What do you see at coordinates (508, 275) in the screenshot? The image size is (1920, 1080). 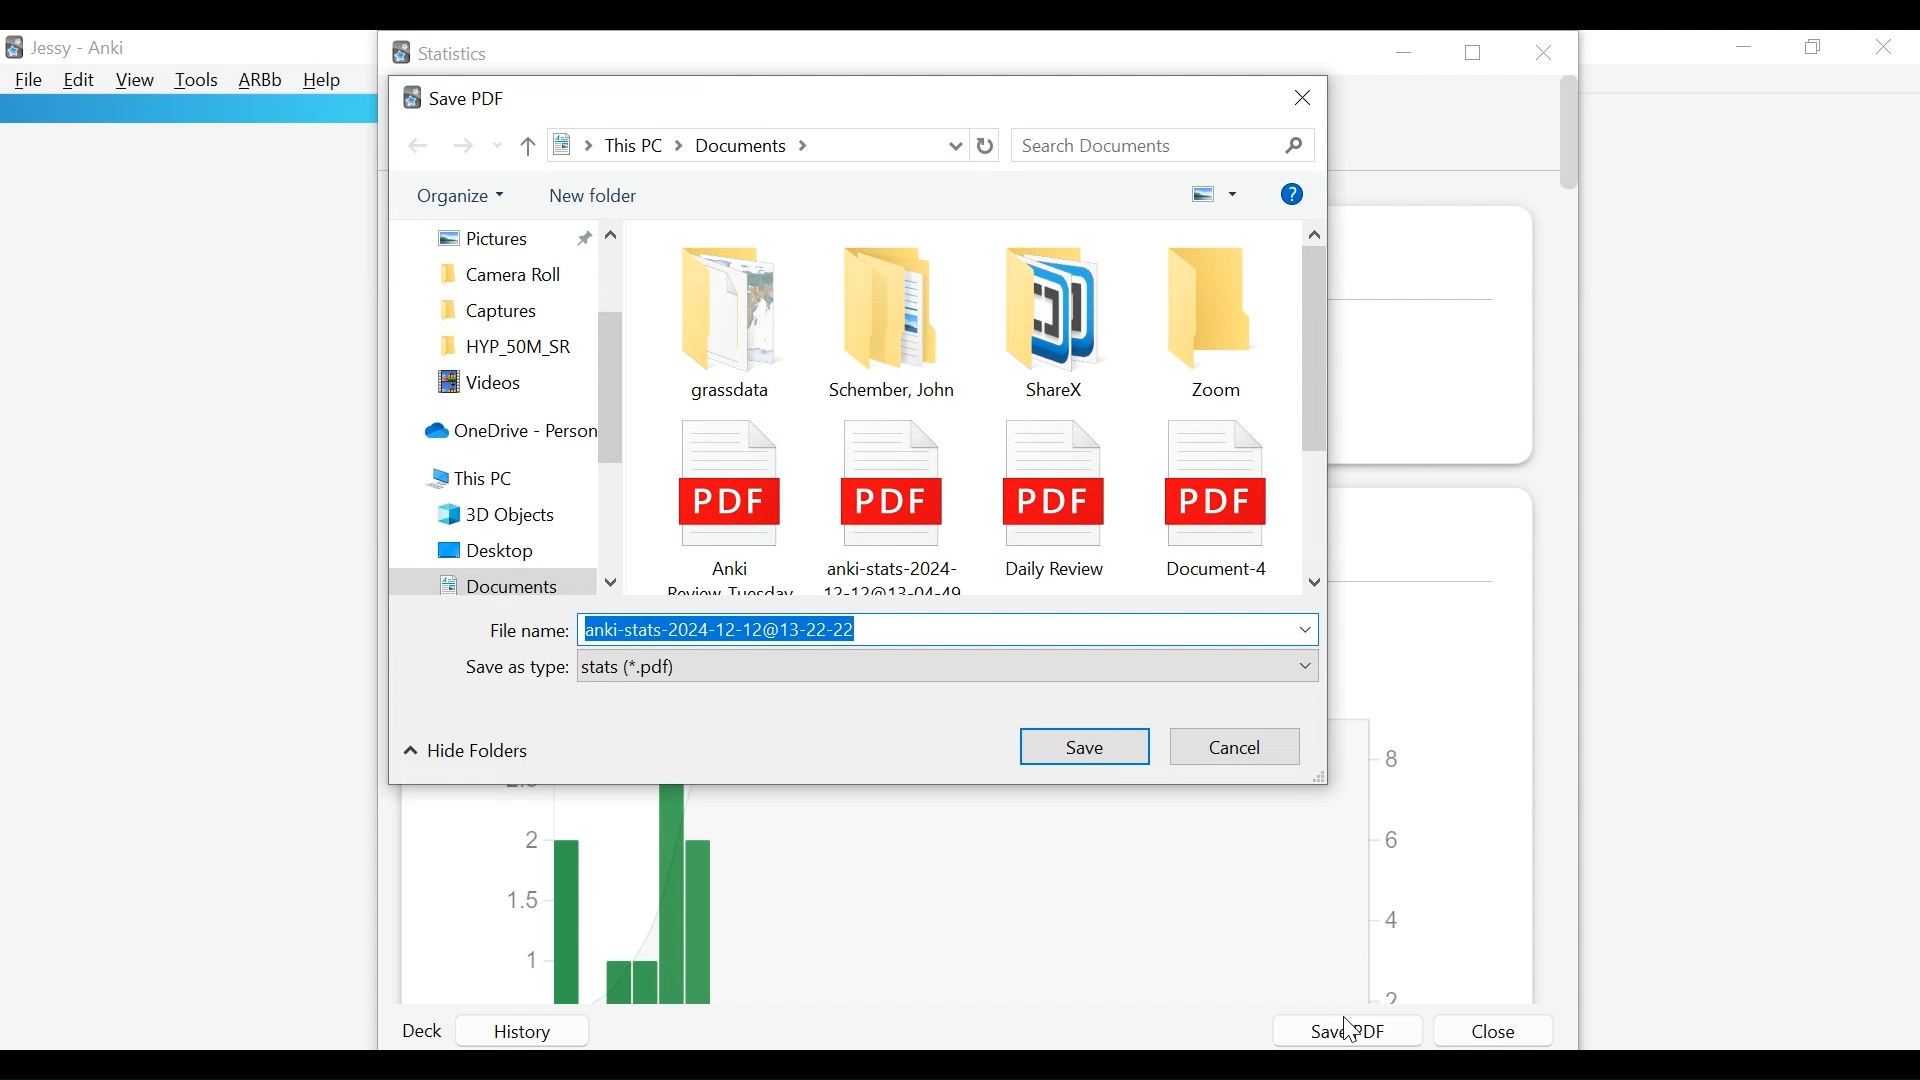 I see `Folder` at bounding box center [508, 275].